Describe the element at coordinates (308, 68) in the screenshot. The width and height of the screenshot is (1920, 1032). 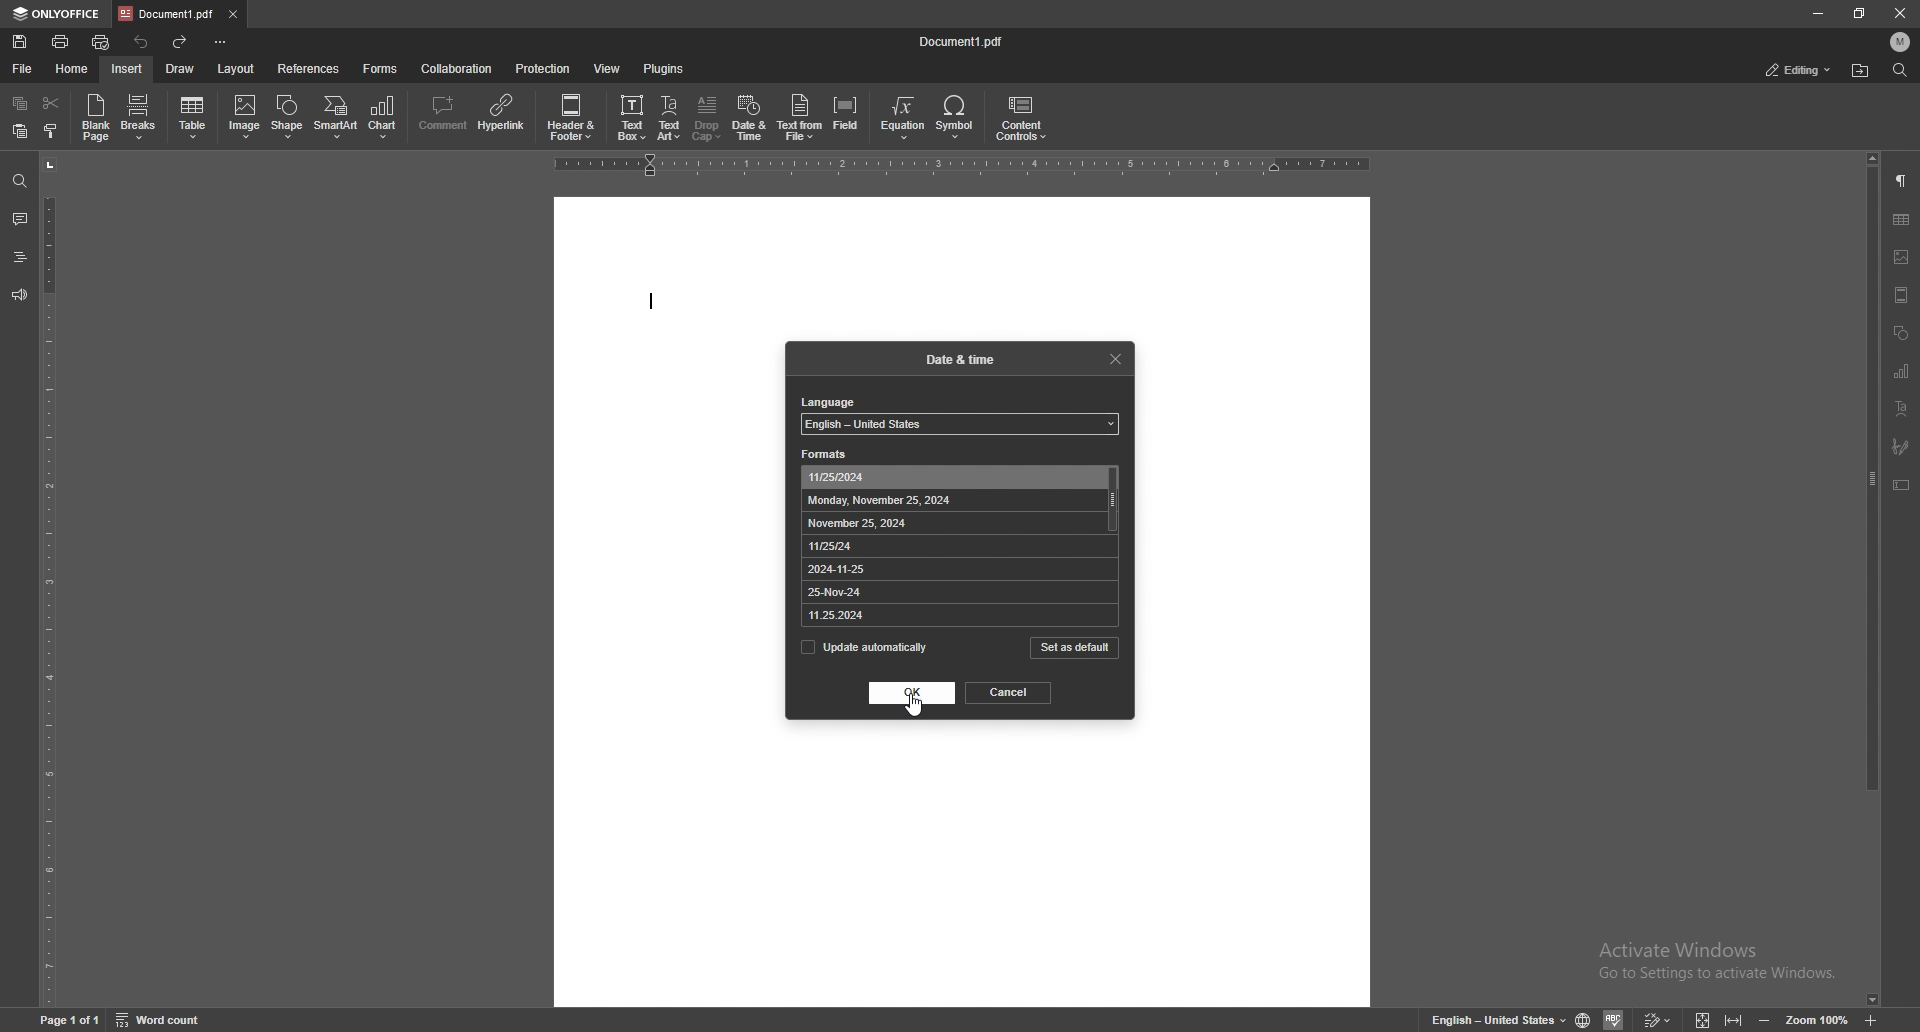
I see `references` at that location.